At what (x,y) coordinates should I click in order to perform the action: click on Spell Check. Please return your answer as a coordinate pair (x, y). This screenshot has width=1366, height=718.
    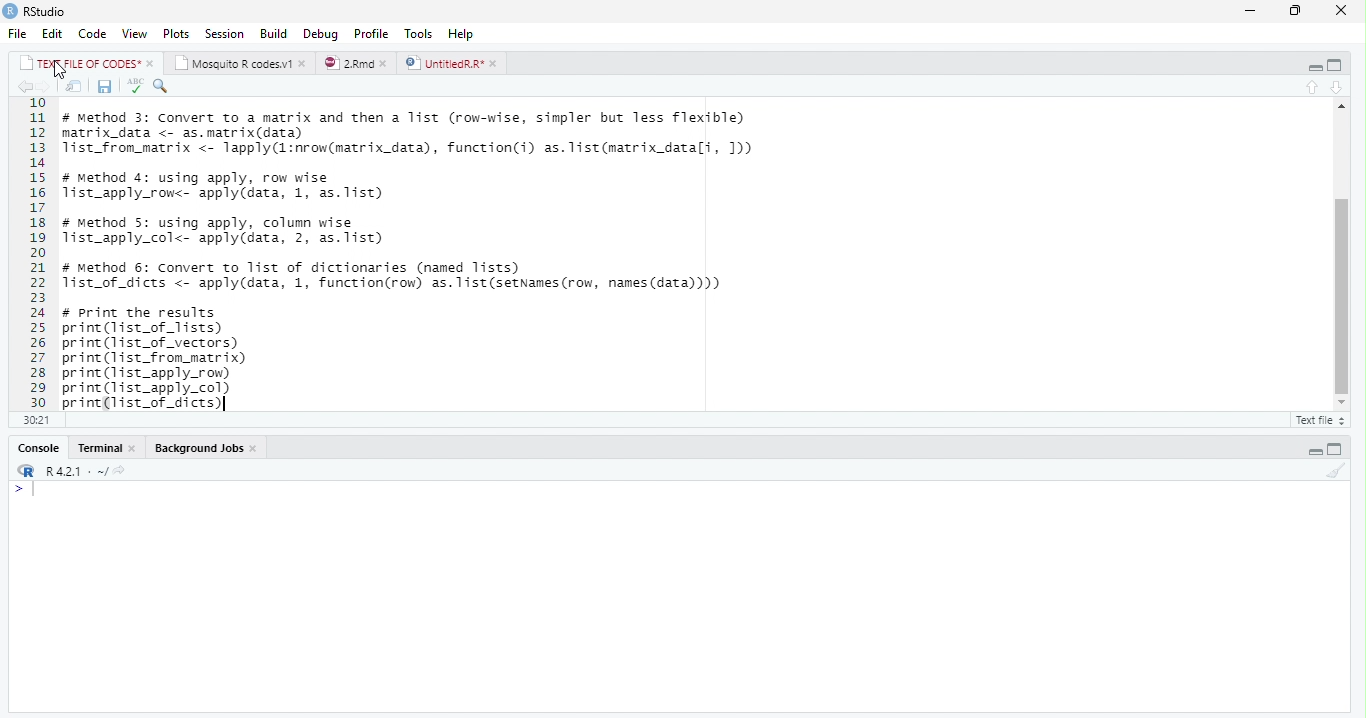
    Looking at the image, I should click on (134, 87).